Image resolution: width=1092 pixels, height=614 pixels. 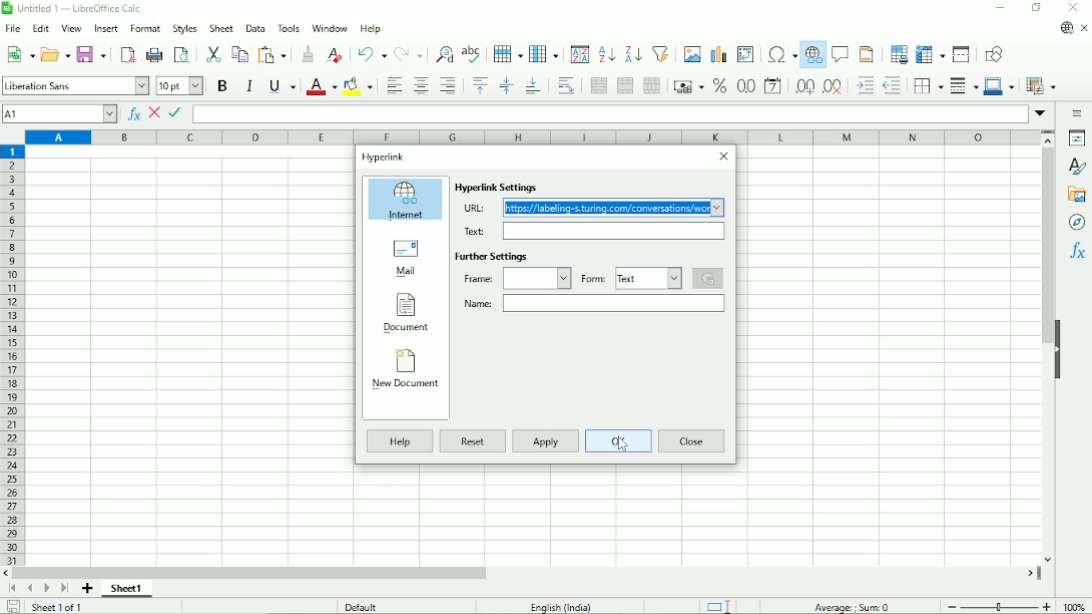 What do you see at coordinates (534, 86) in the screenshot?
I see `Align bottom` at bounding box center [534, 86].